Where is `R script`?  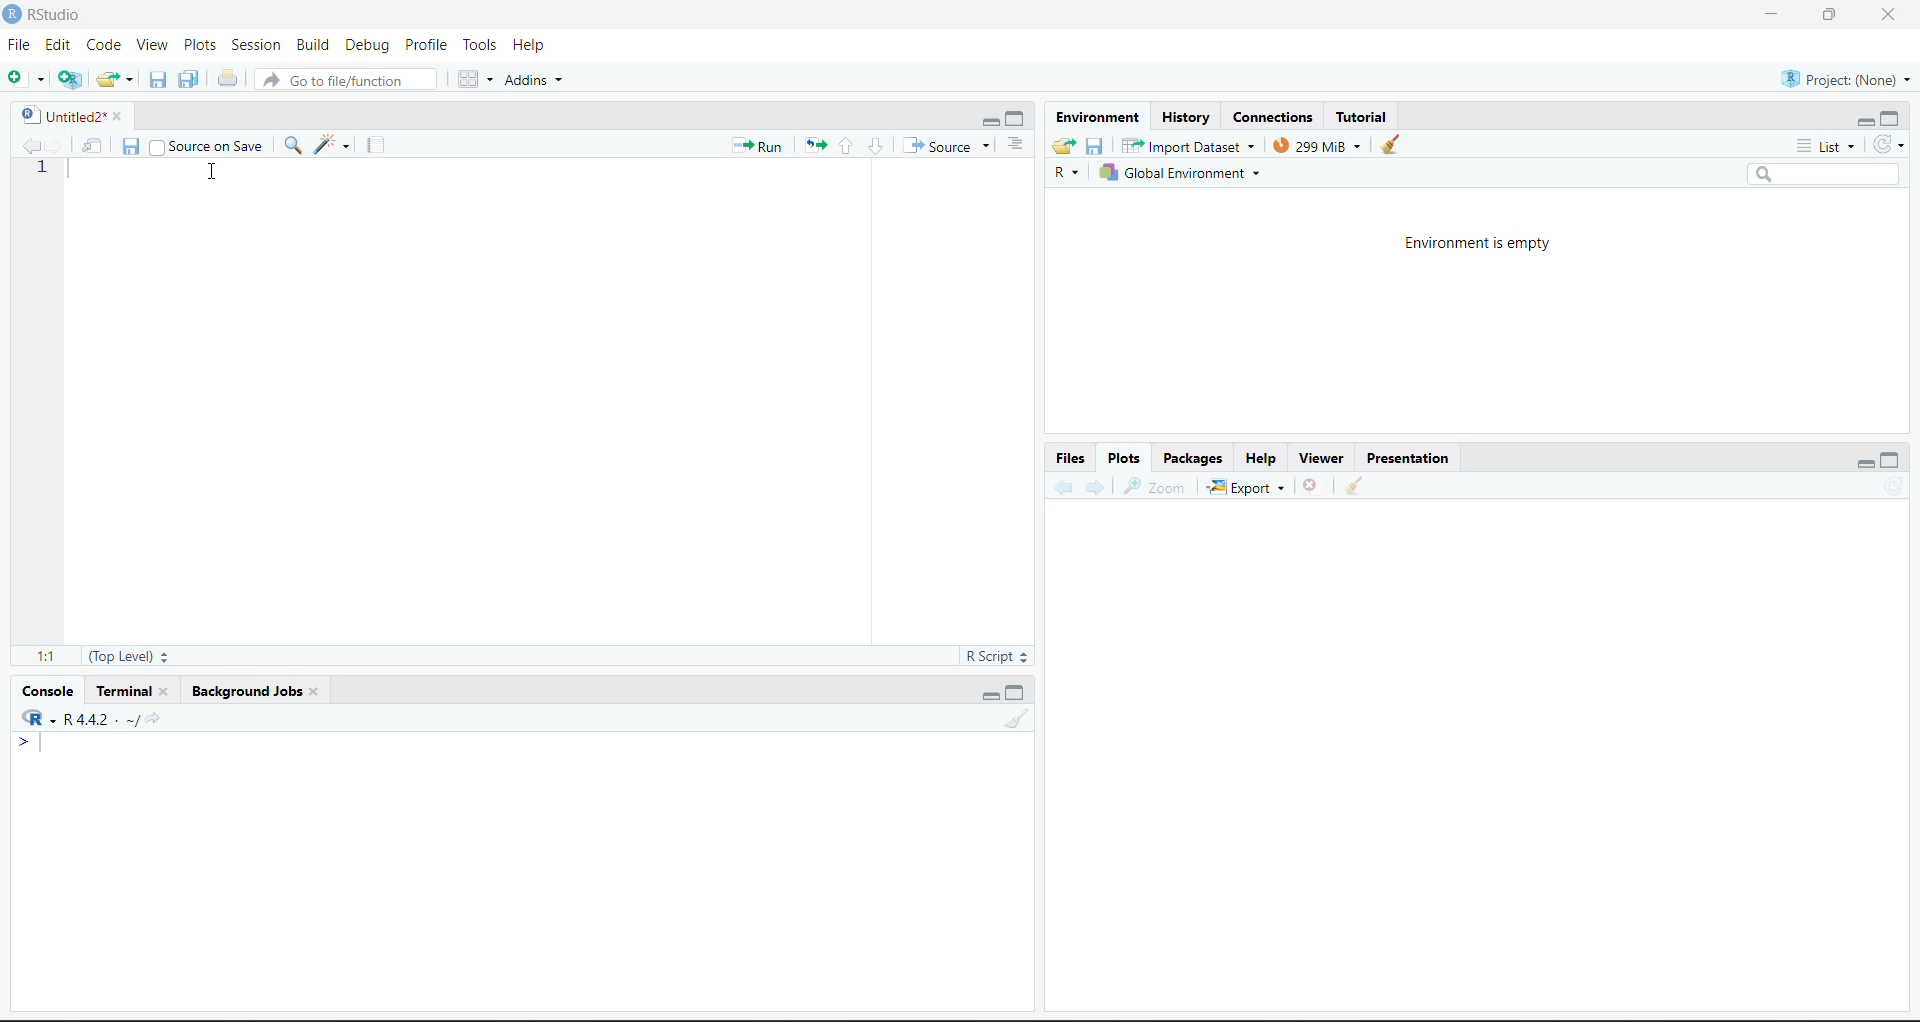 R script is located at coordinates (997, 656).